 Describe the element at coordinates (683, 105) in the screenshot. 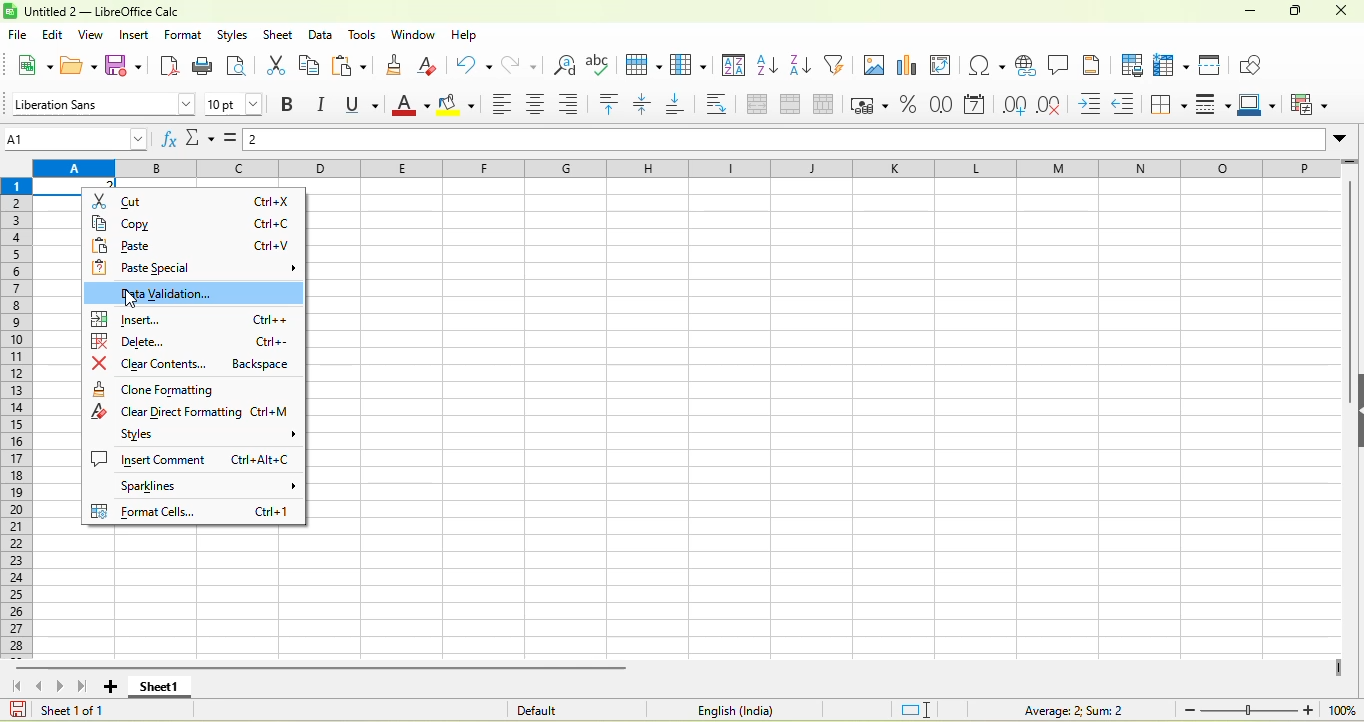

I see `align bottom` at that location.